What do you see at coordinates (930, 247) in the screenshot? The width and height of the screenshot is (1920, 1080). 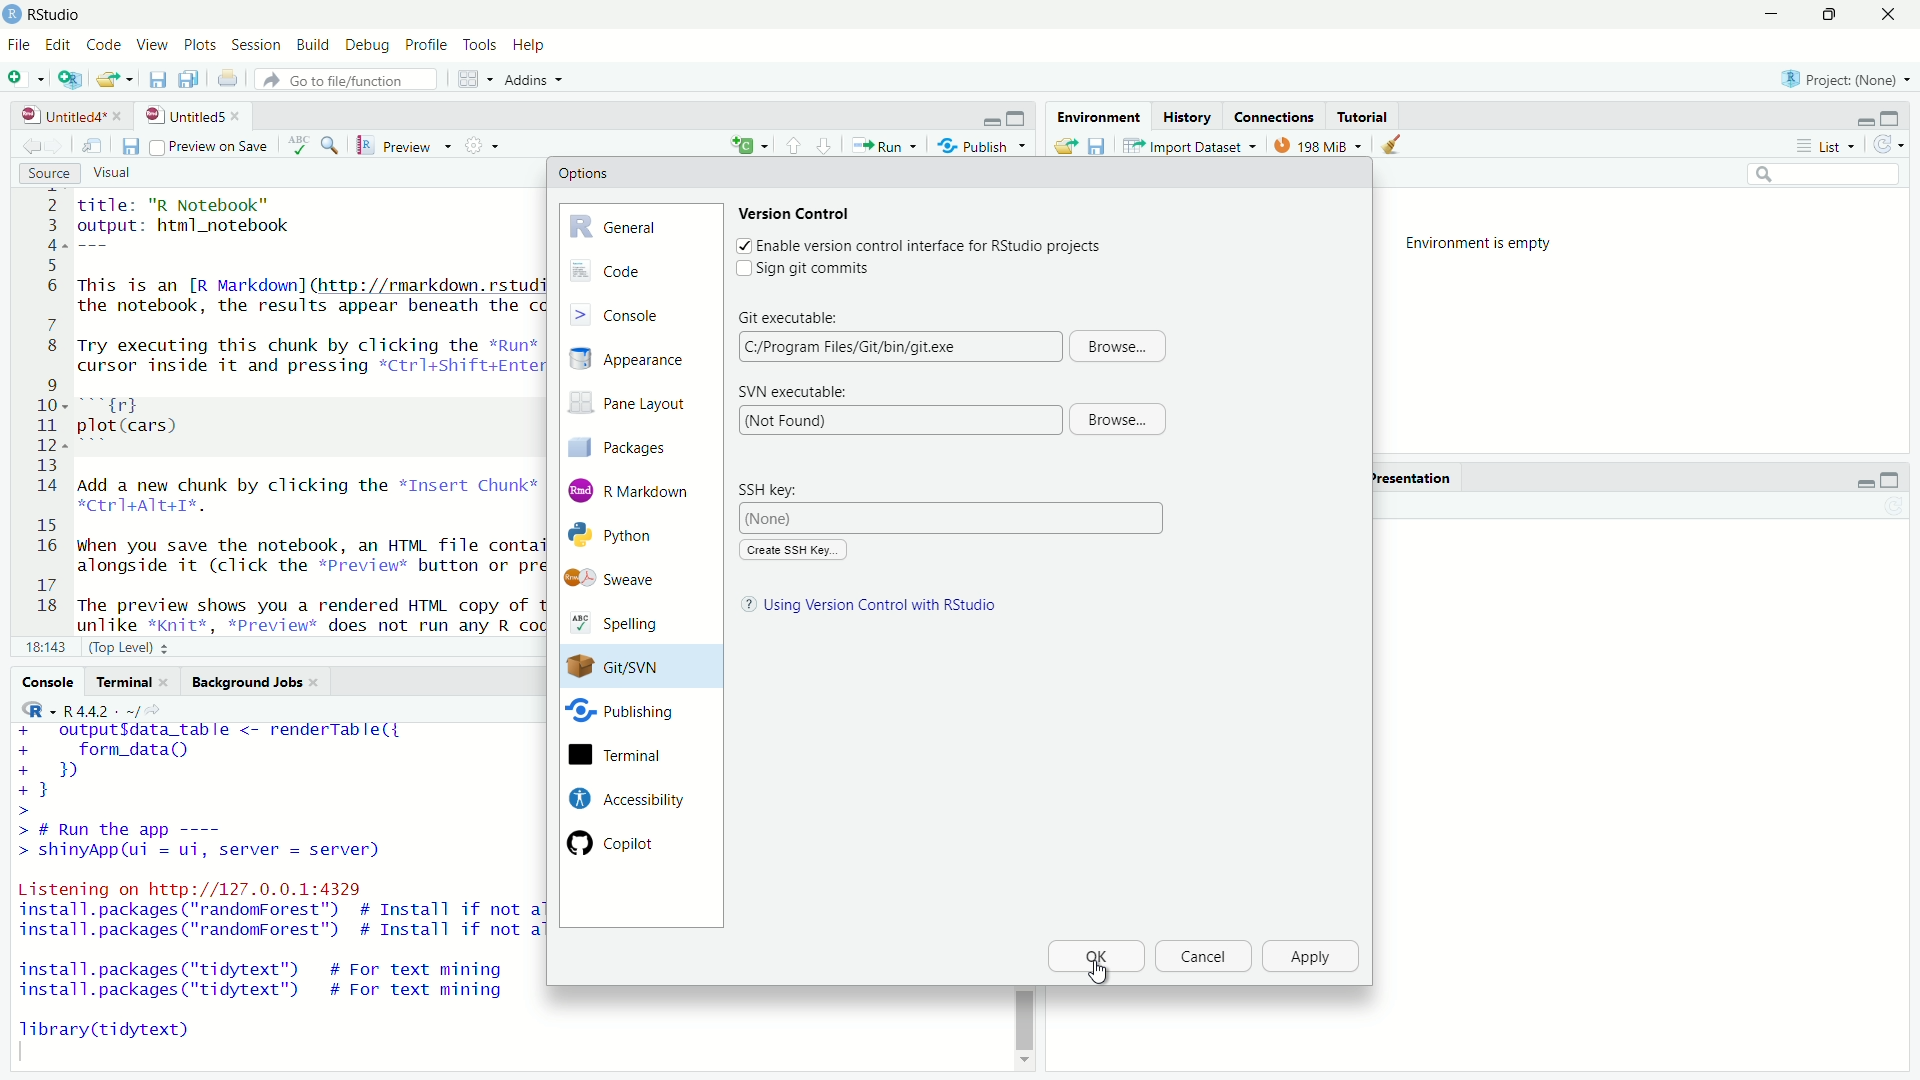 I see `Enable version control interface for RStudio projects` at bounding box center [930, 247].